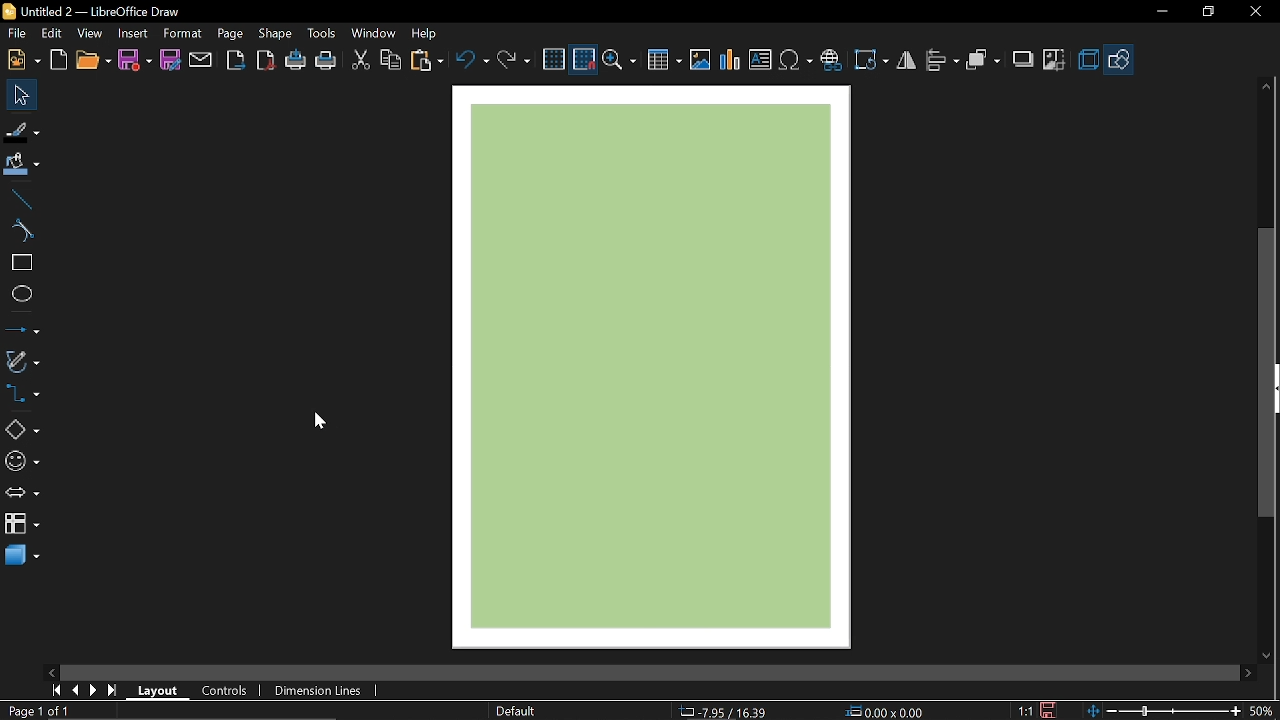 The width and height of the screenshot is (1280, 720). I want to click on Open template, so click(60, 60).